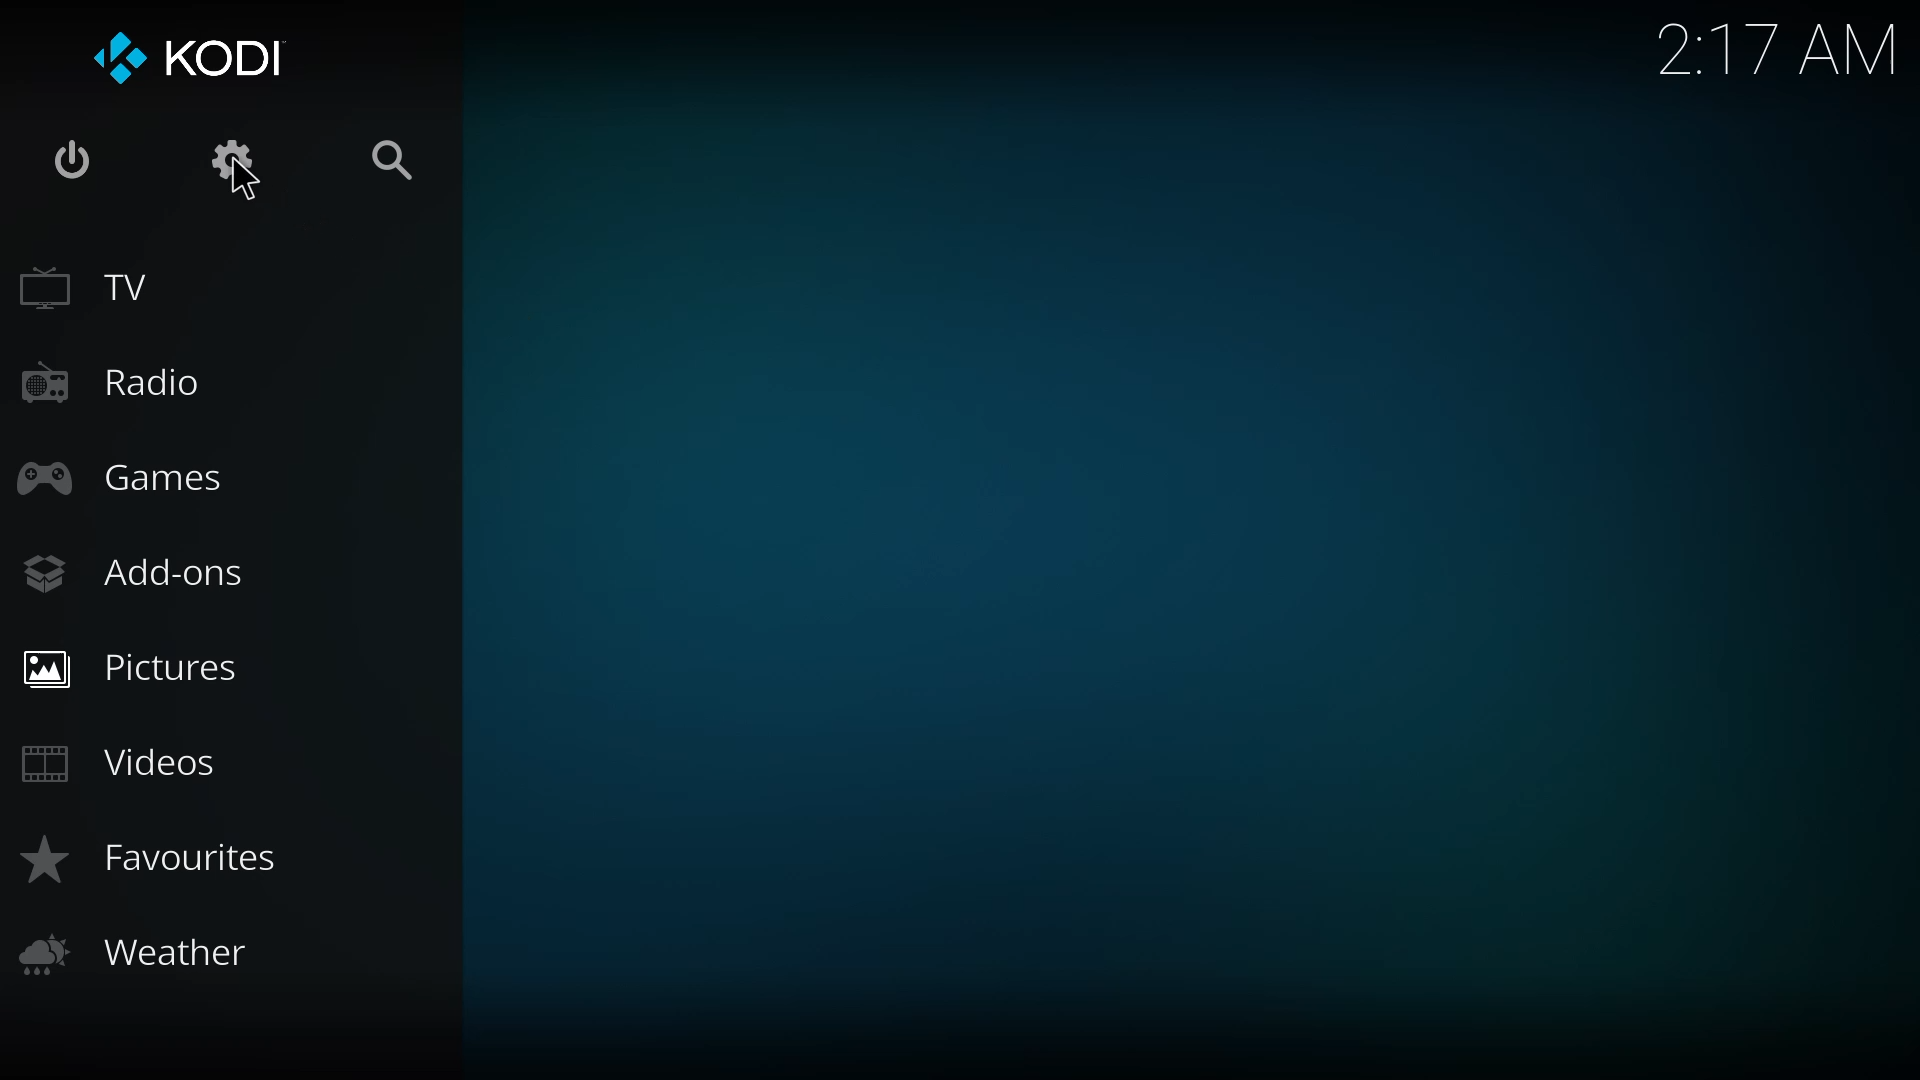 The width and height of the screenshot is (1920, 1080). What do you see at coordinates (226, 158) in the screenshot?
I see `settings` at bounding box center [226, 158].